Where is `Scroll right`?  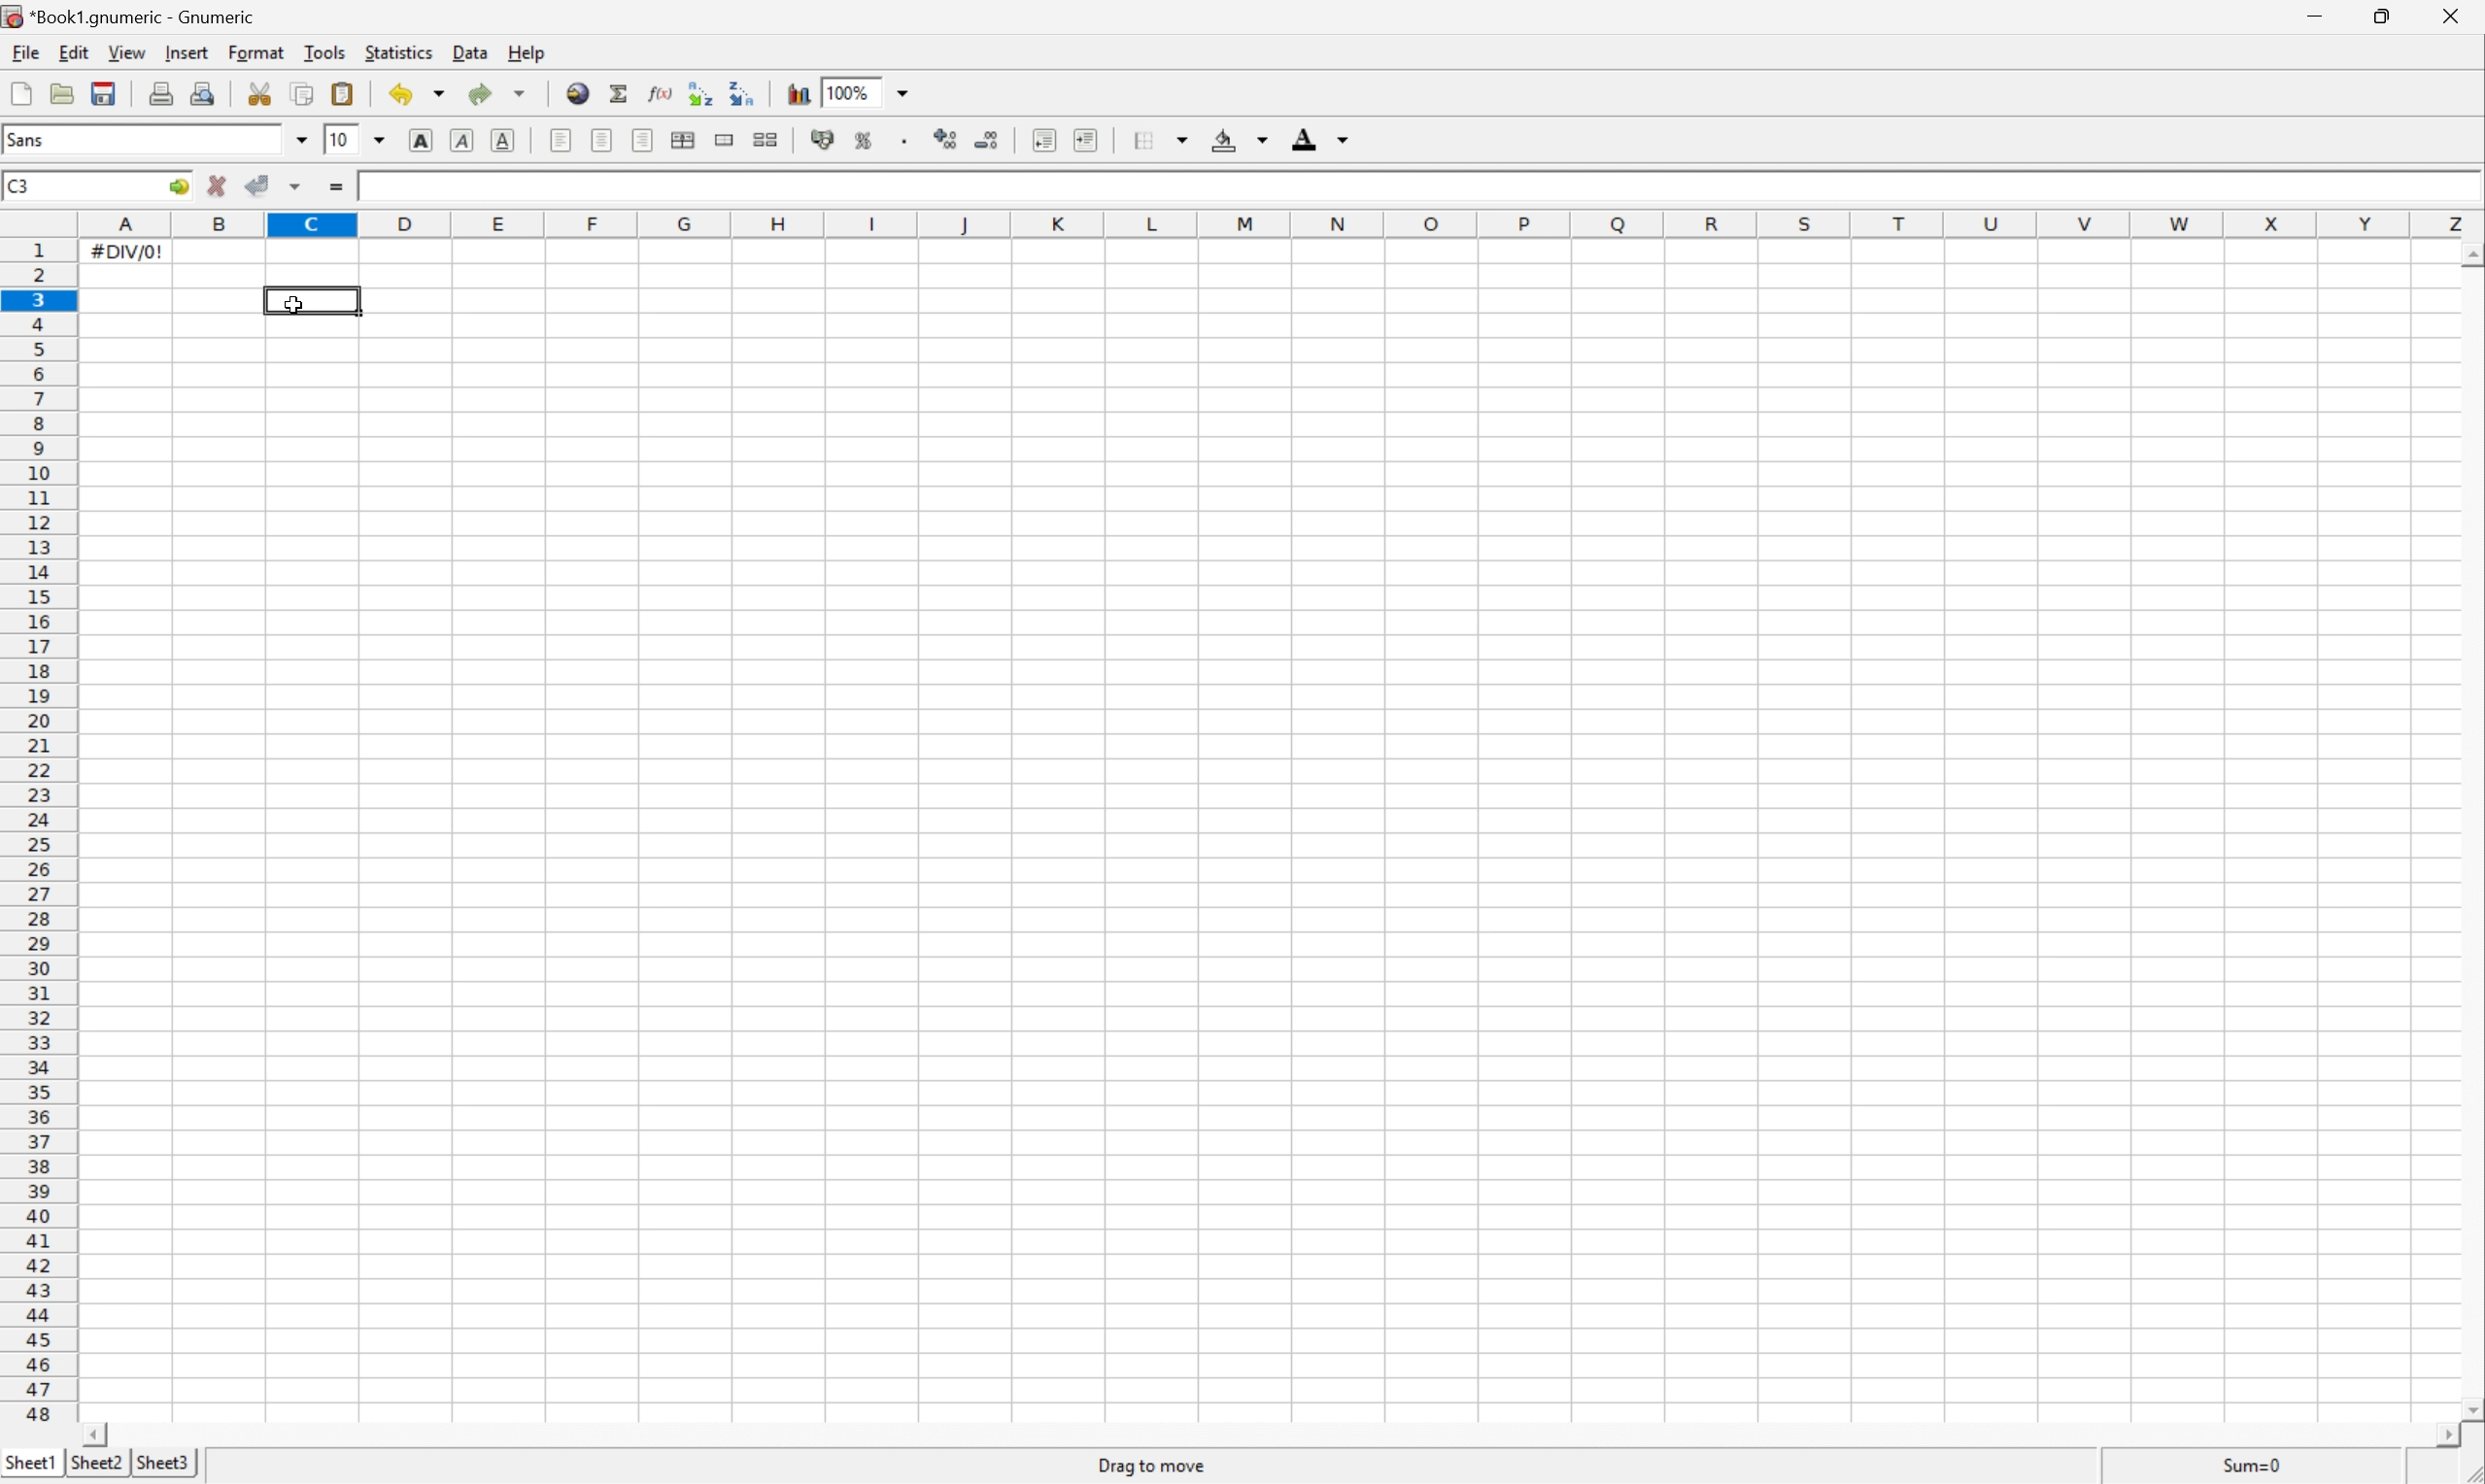
Scroll right is located at coordinates (2429, 1437).